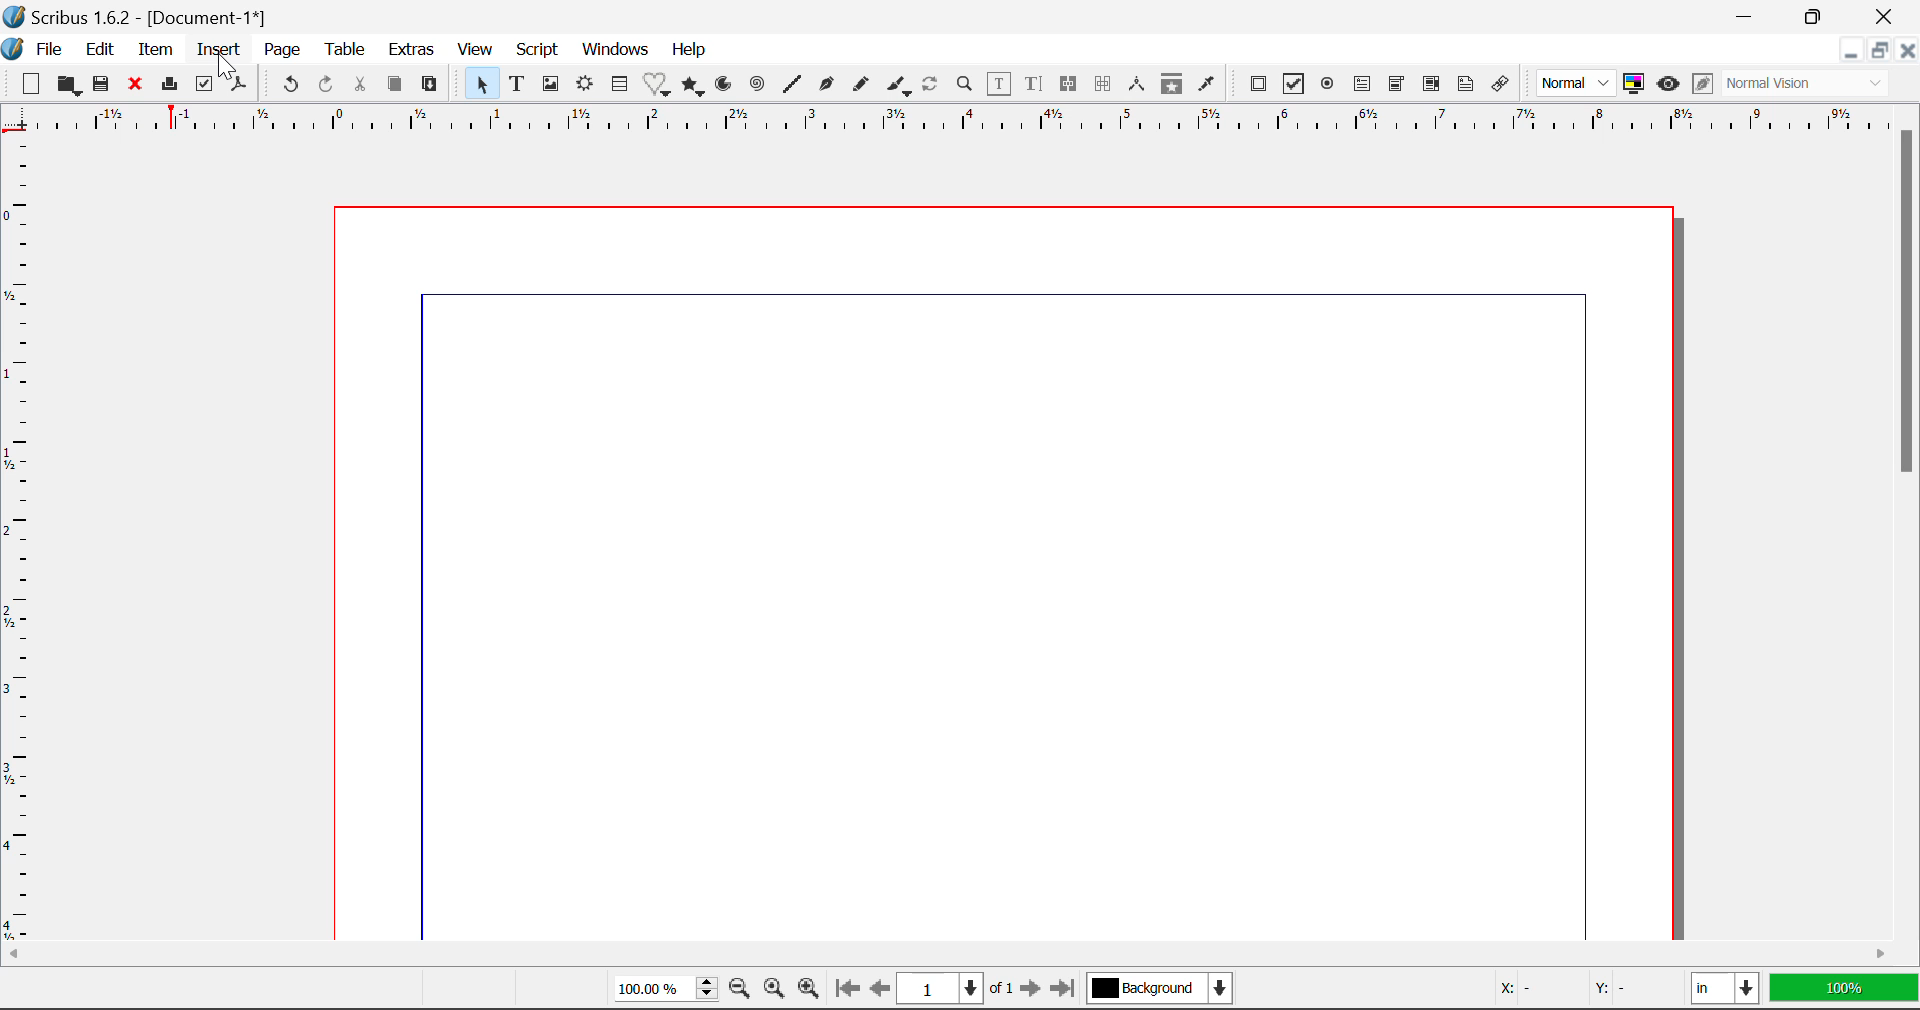  What do you see at coordinates (1723, 991) in the screenshot?
I see `in ` at bounding box center [1723, 991].